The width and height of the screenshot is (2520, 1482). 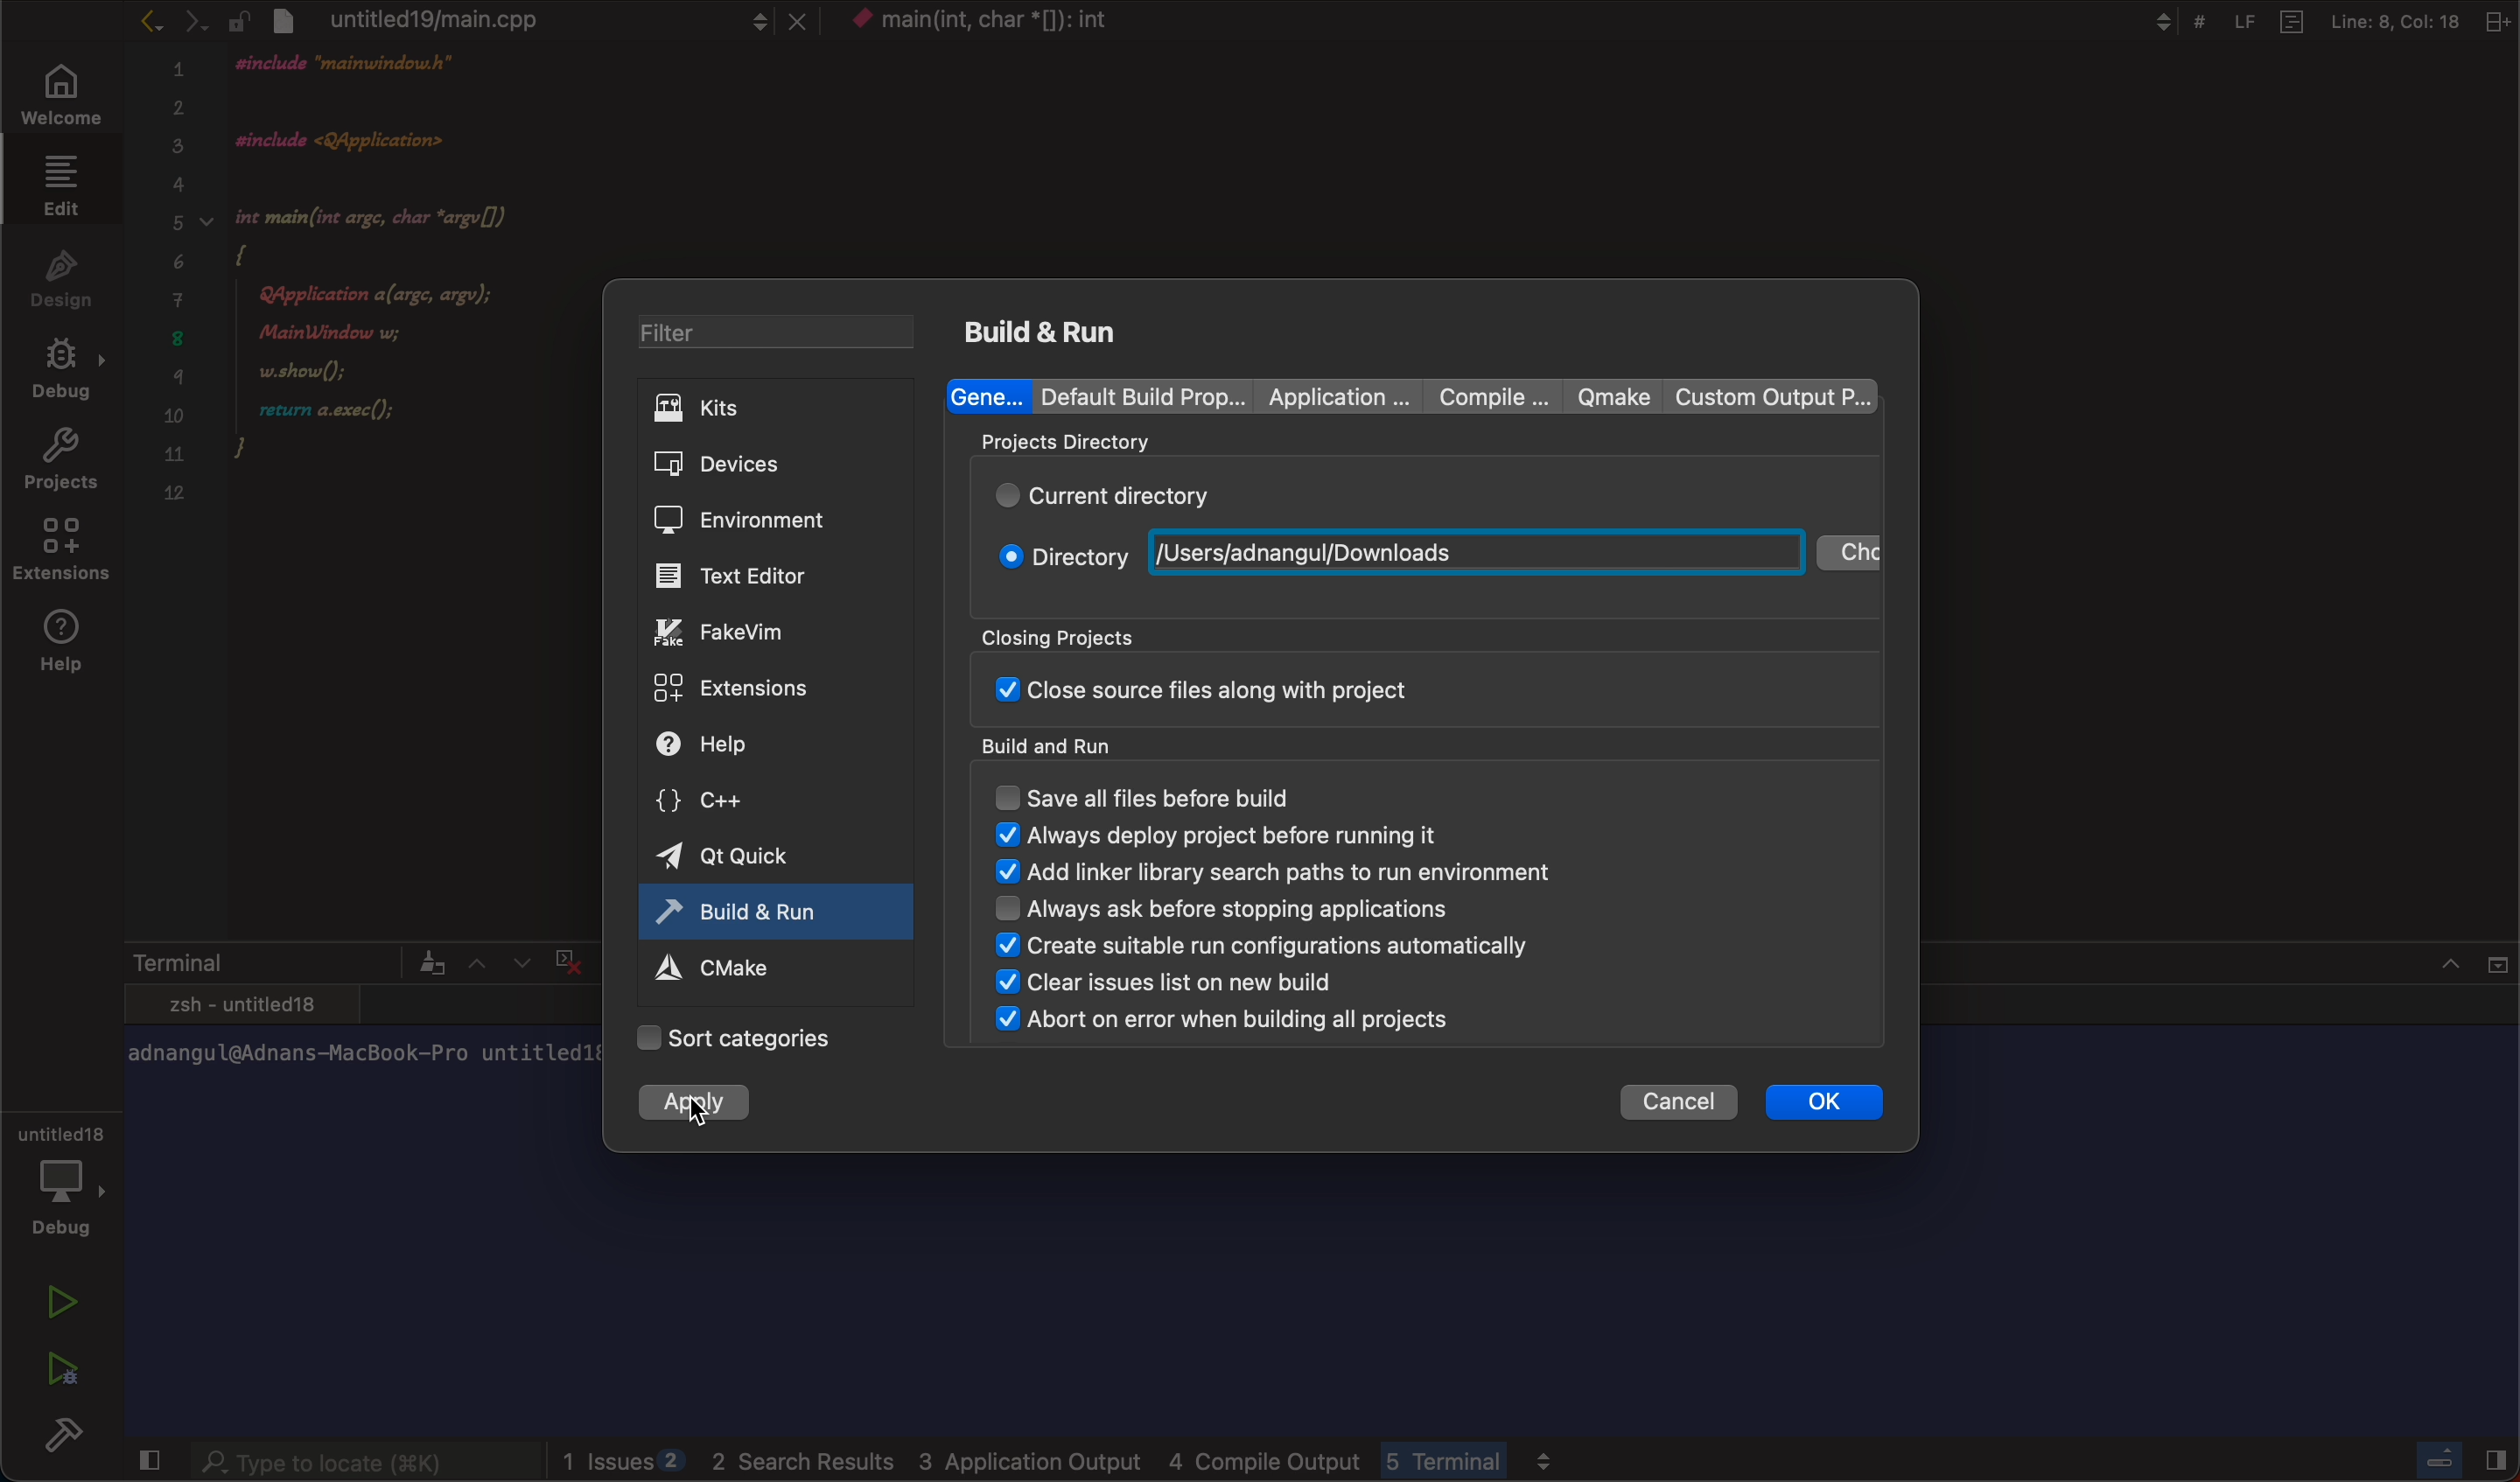 What do you see at coordinates (1614, 399) in the screenshot?
I see `qmake` at bounding box center [1614, 399].